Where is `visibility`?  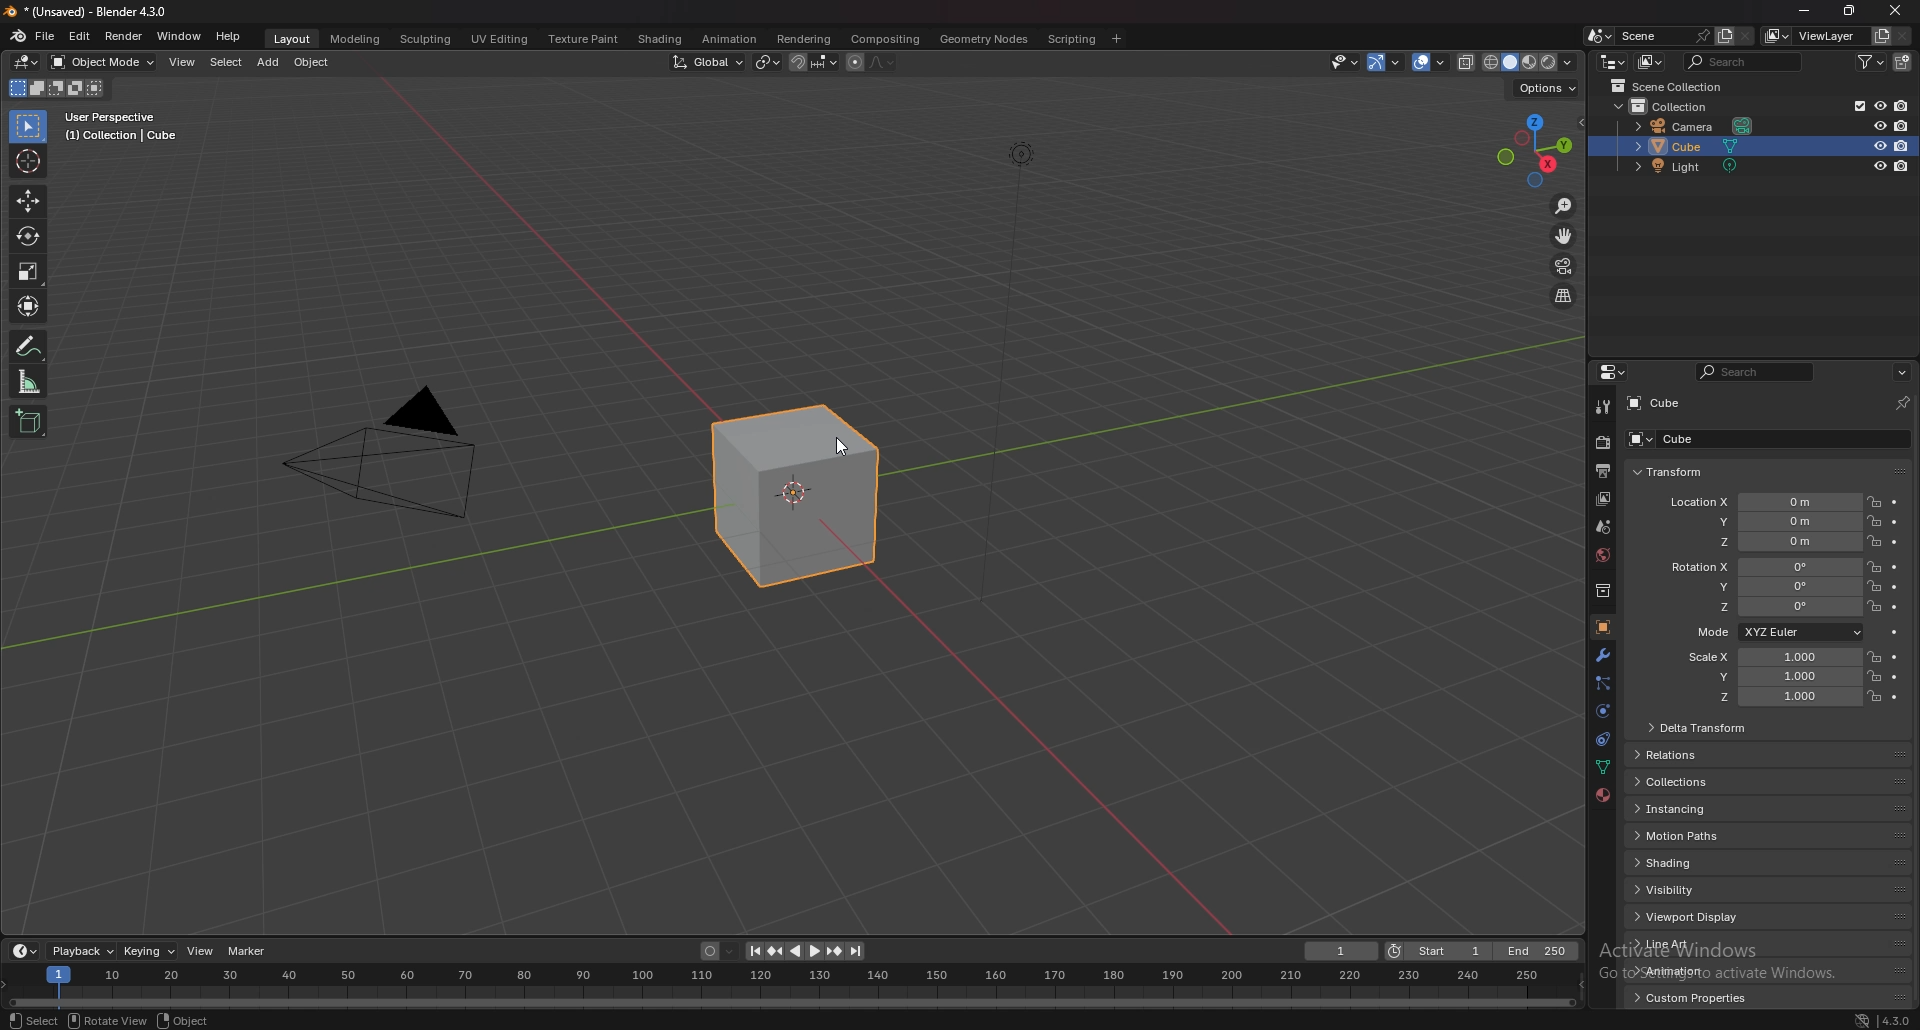
visibility is located at coordinates (1673, 889).